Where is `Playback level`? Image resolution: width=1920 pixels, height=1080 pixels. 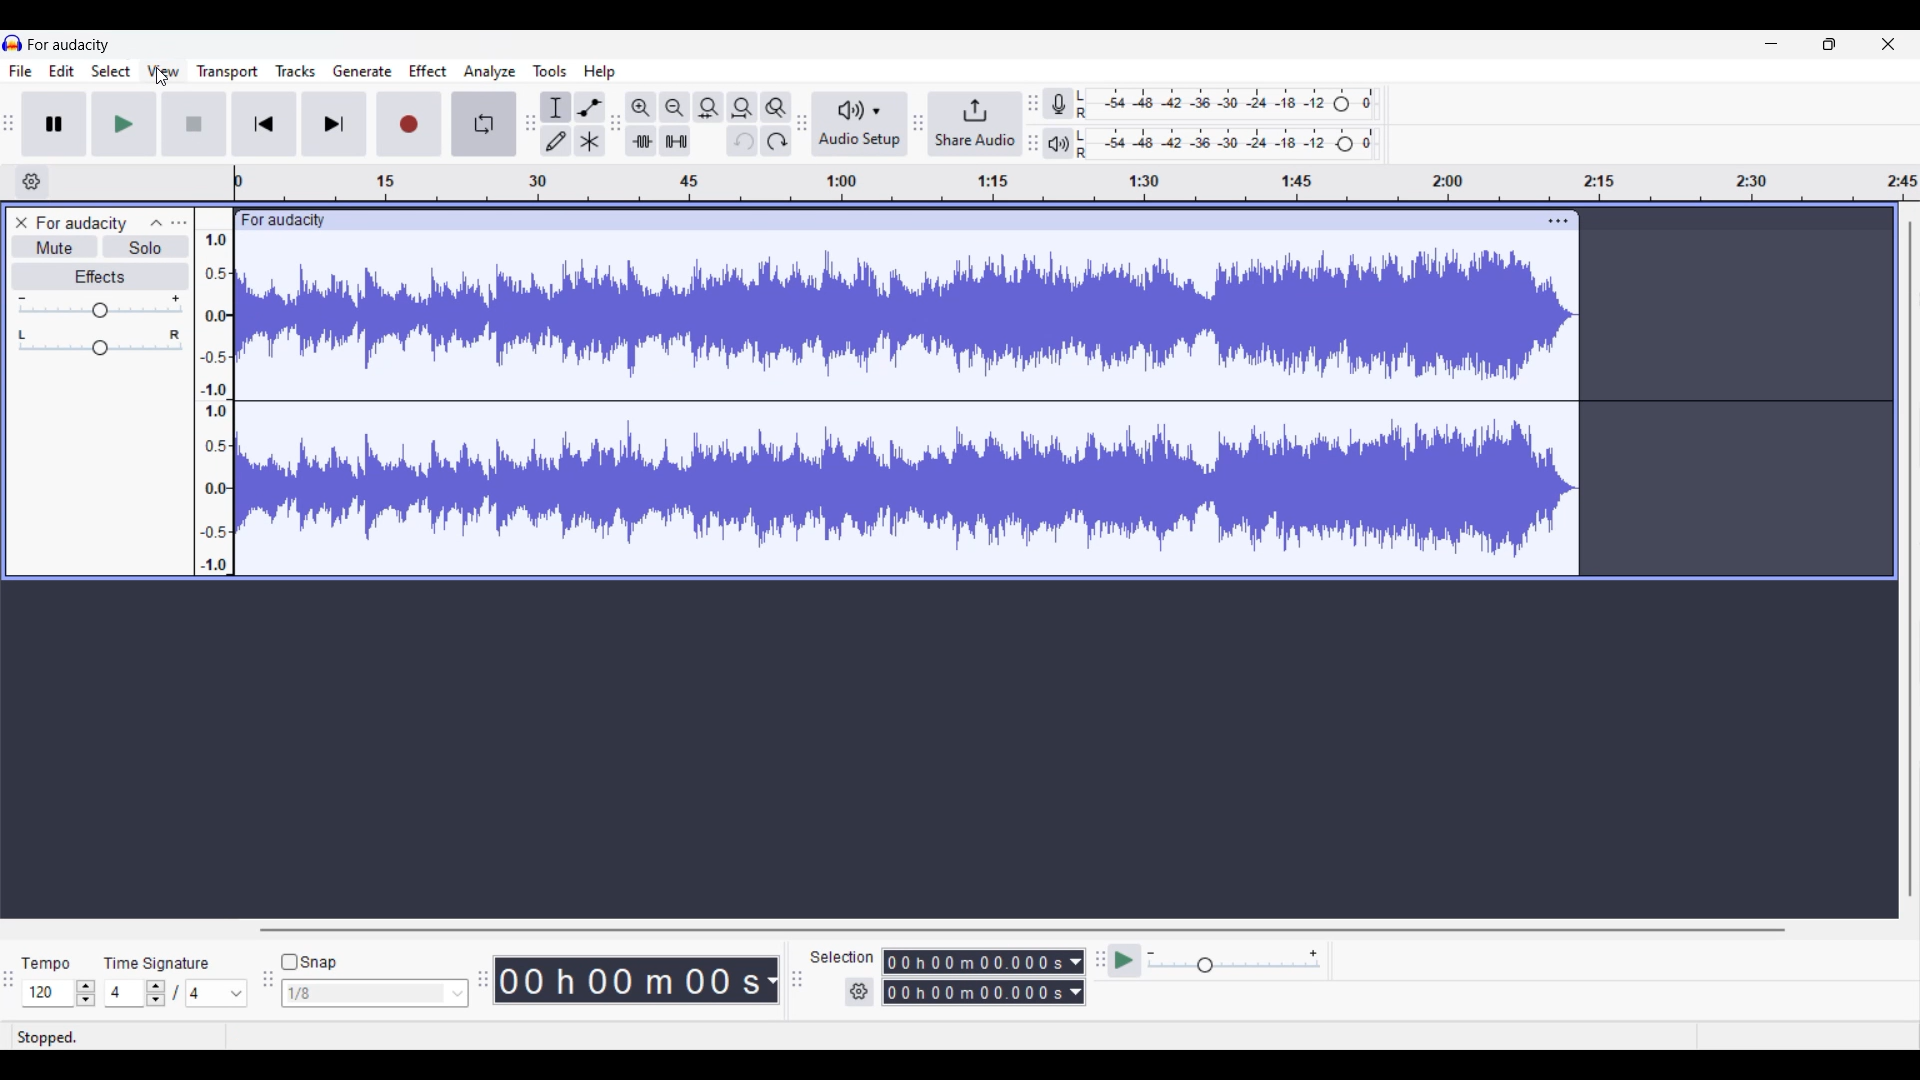 Playback level is located at coordinates (1228, 145).